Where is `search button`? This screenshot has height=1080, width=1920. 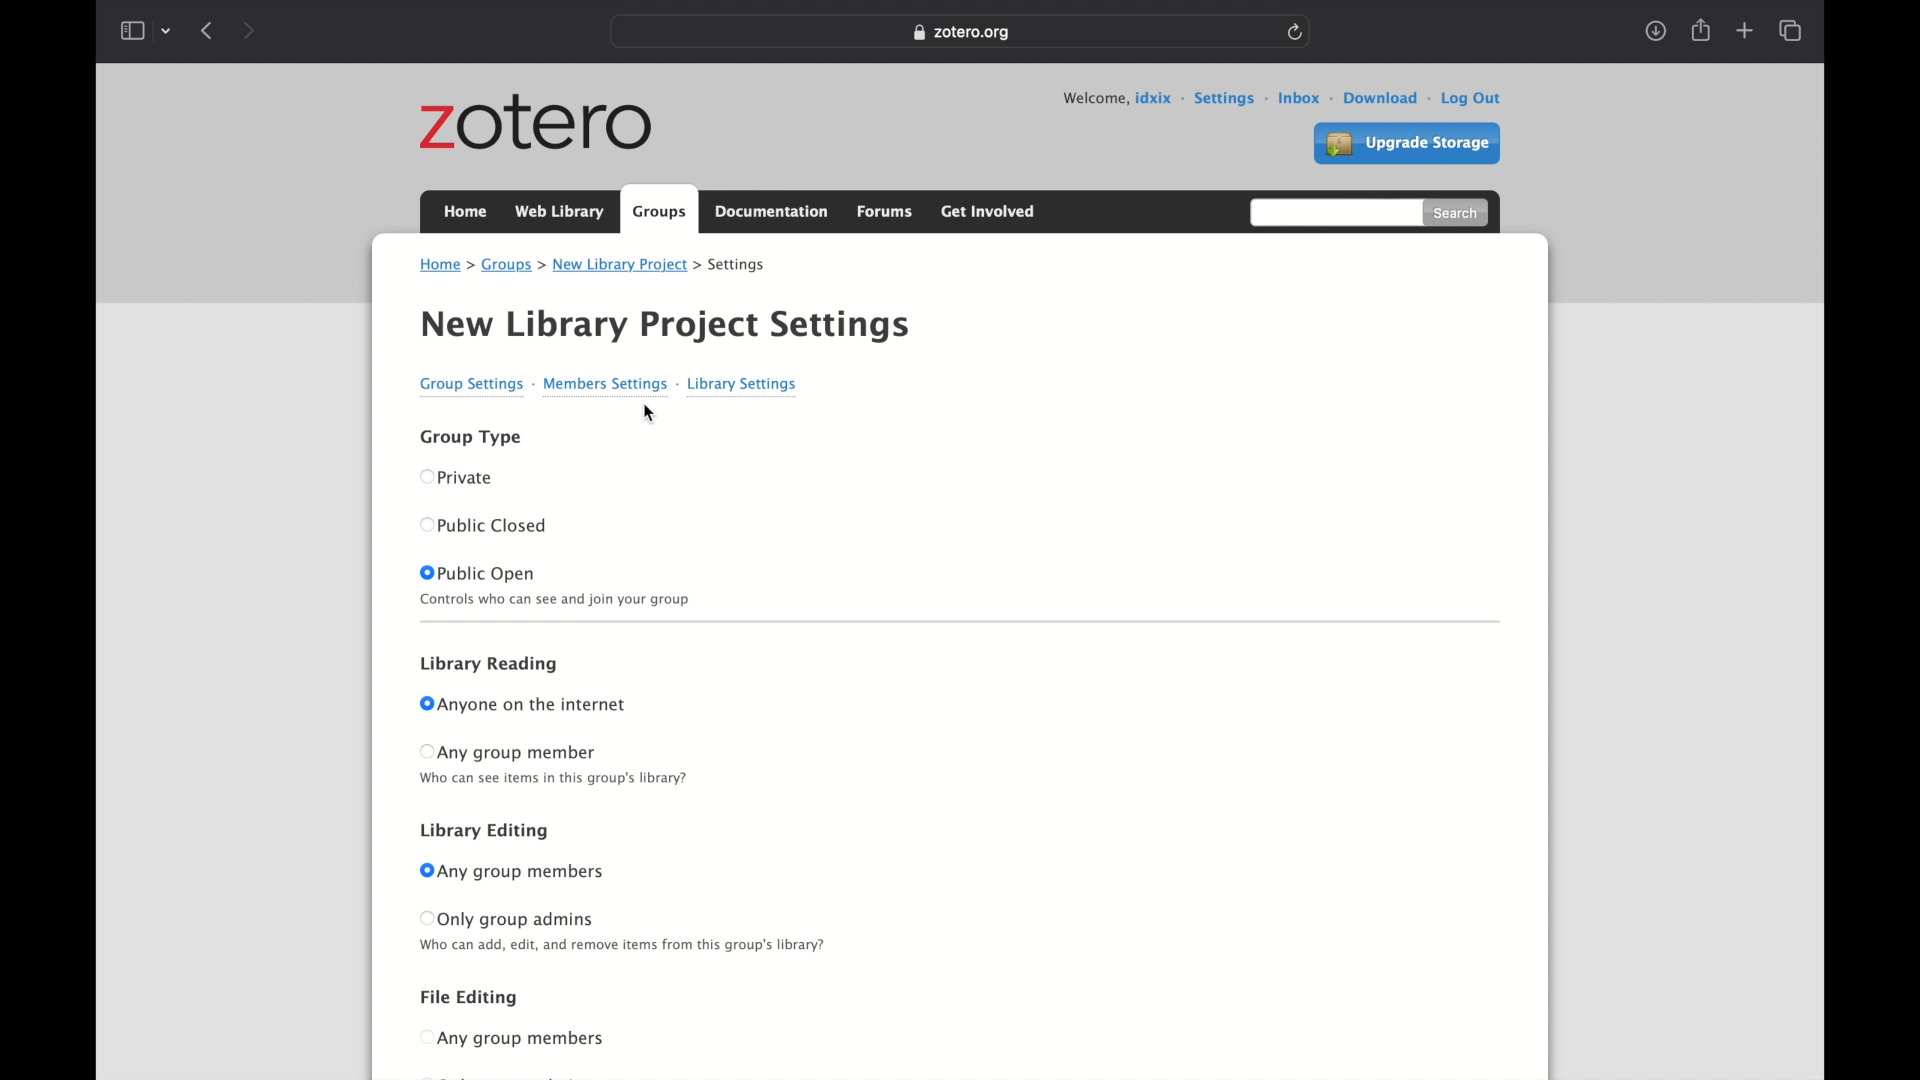 search button is located at coordinates (1457, 213).